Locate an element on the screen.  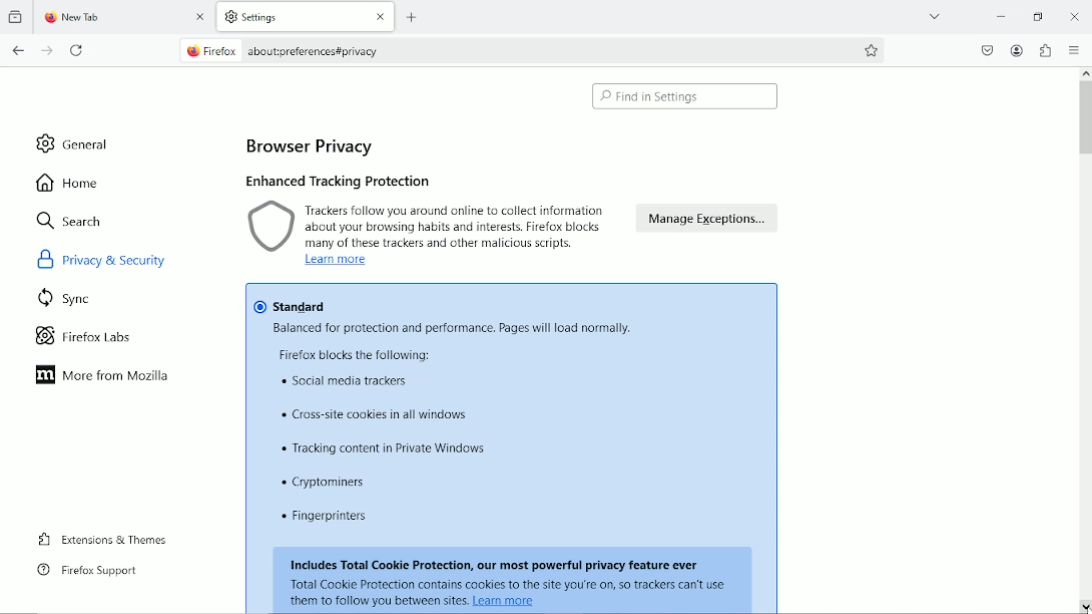
bookmark this page is located at coordinates (872, 50).